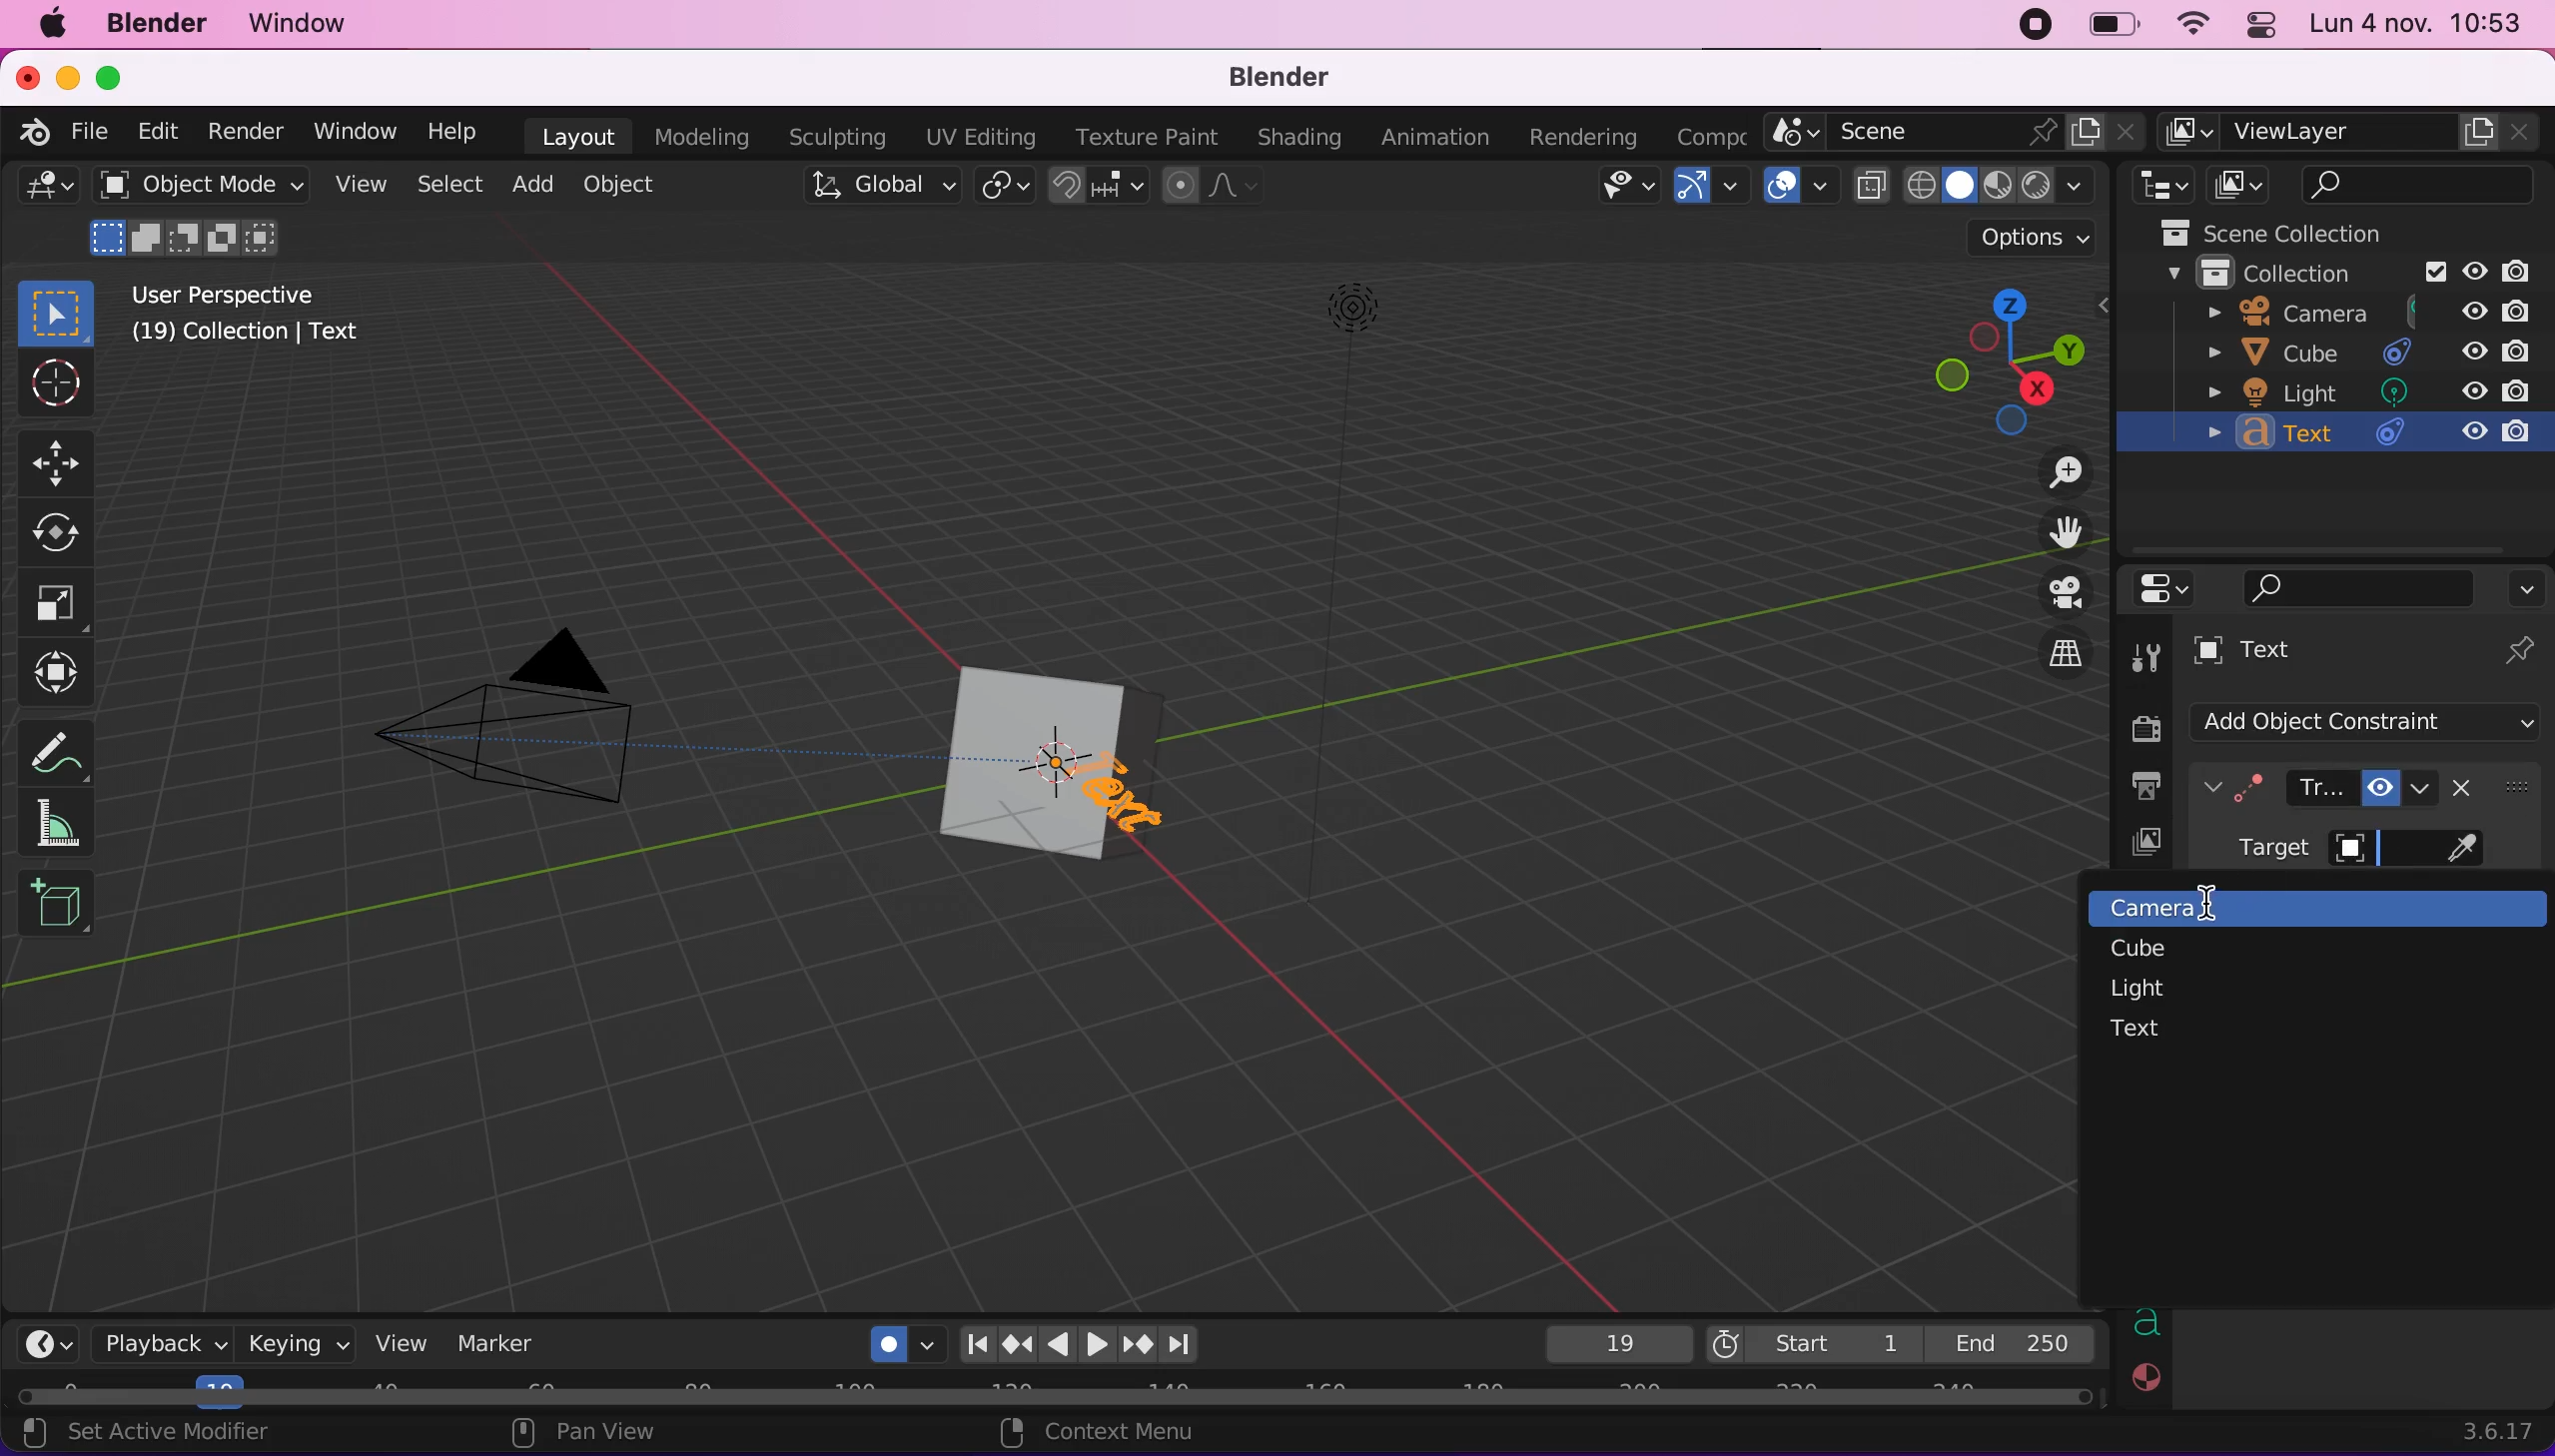 The width and height of the screenshot is (2555, 1456). I want to click on measure, so click(69, 821).